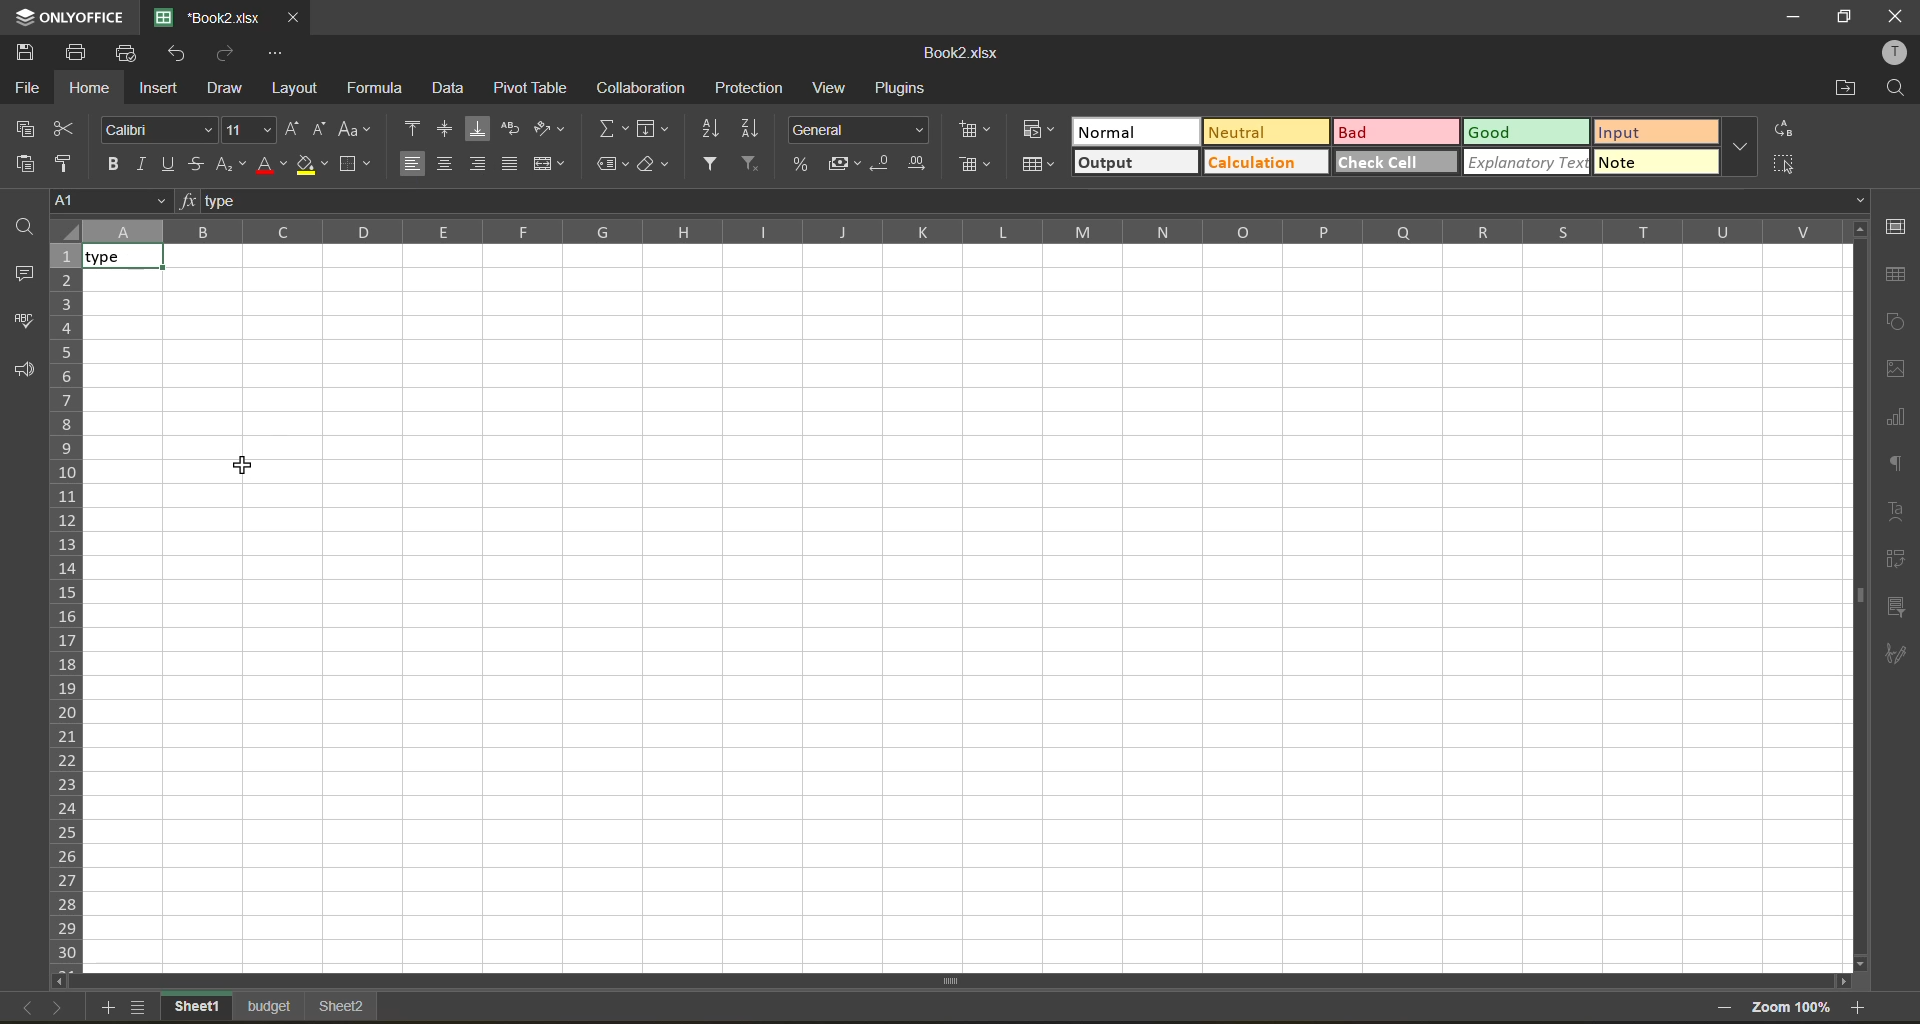  What do you see at coordinates (755, 130) in the screenshot?
I see `sort descending` at bounding box center [755, 130].